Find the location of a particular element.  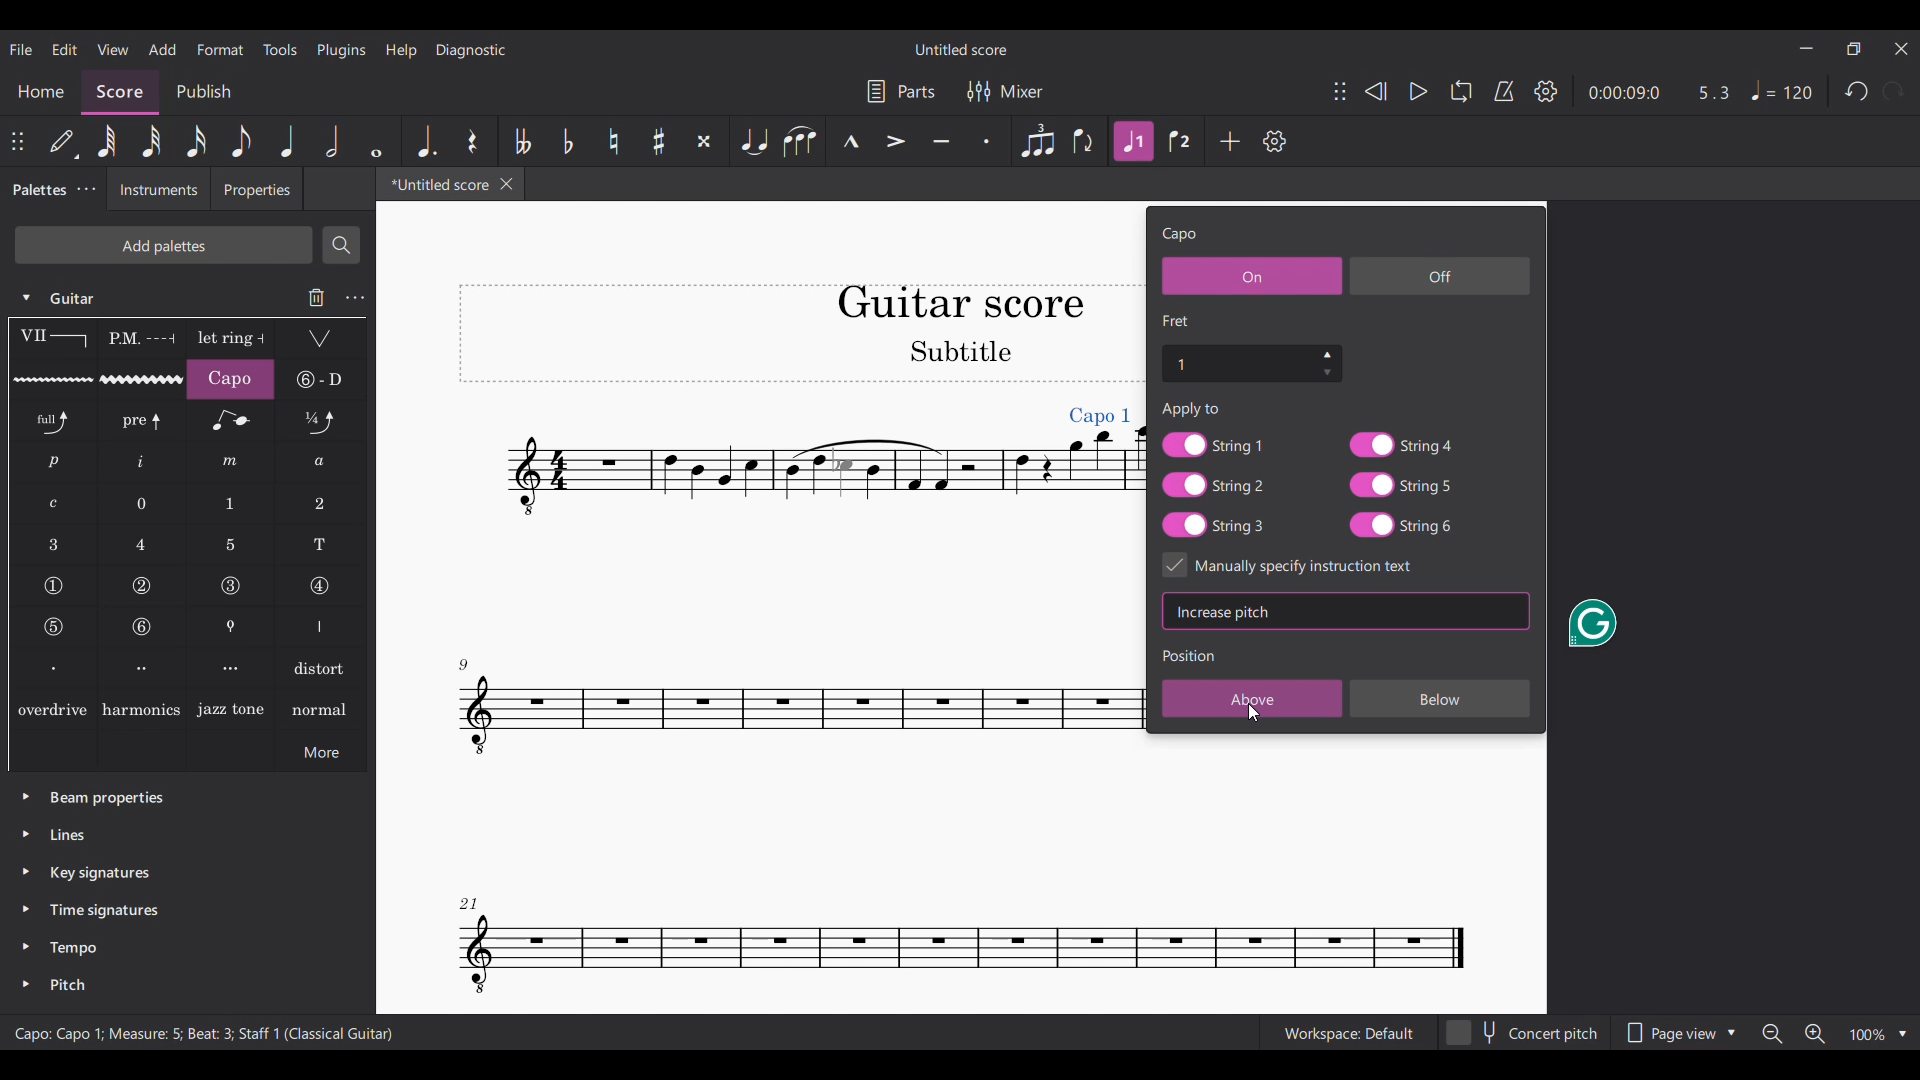

Plugins menu is located at coordinates (342, 51).